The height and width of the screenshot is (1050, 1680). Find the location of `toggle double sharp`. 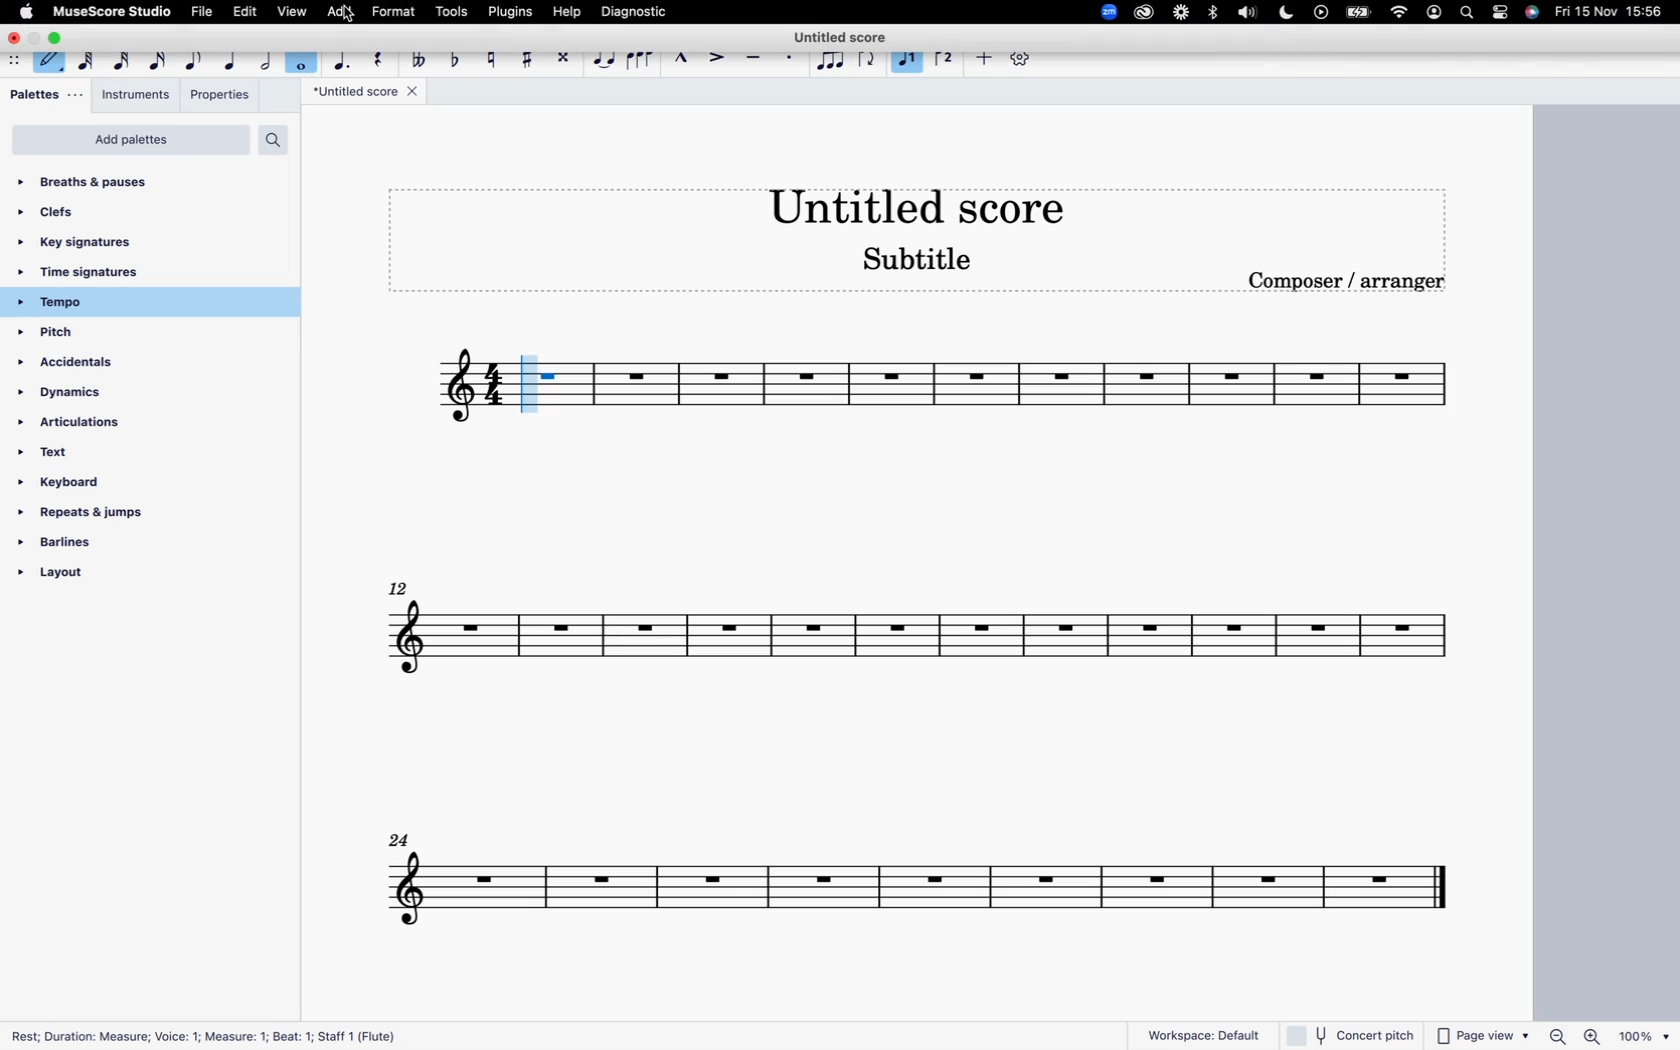

toggle double sharp is located at coordinates (562, 58).